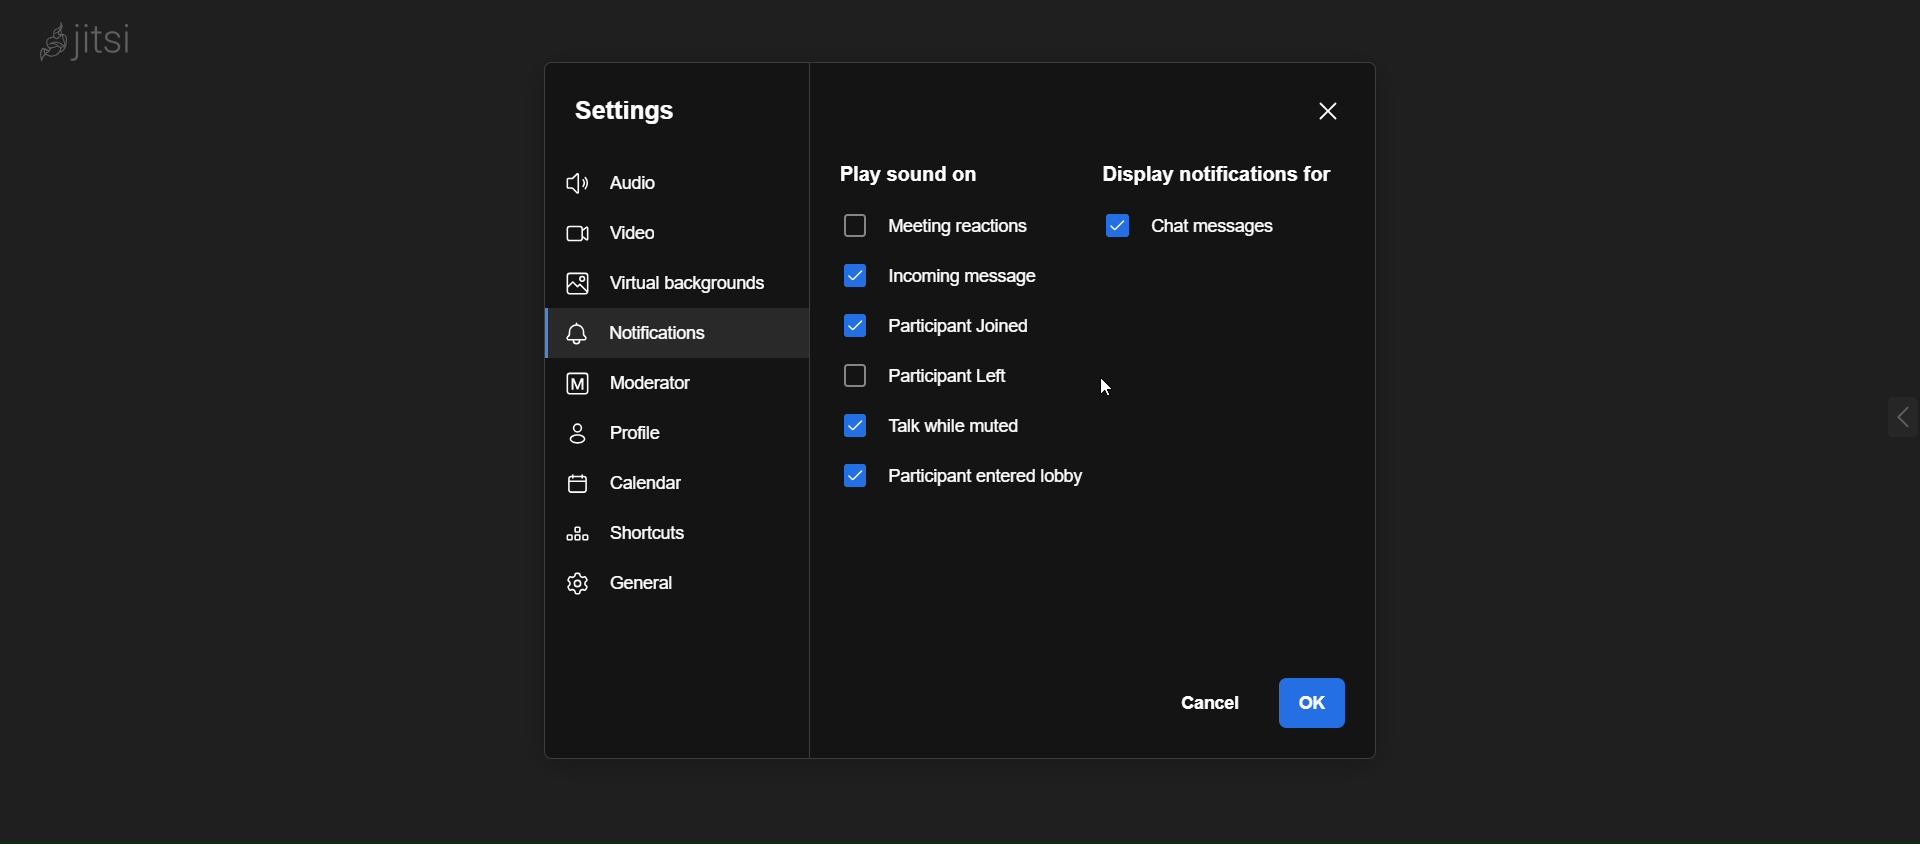 The height and width of the screenshot is (844, 1920). I want to click on display notification for, so click(1226, 173).